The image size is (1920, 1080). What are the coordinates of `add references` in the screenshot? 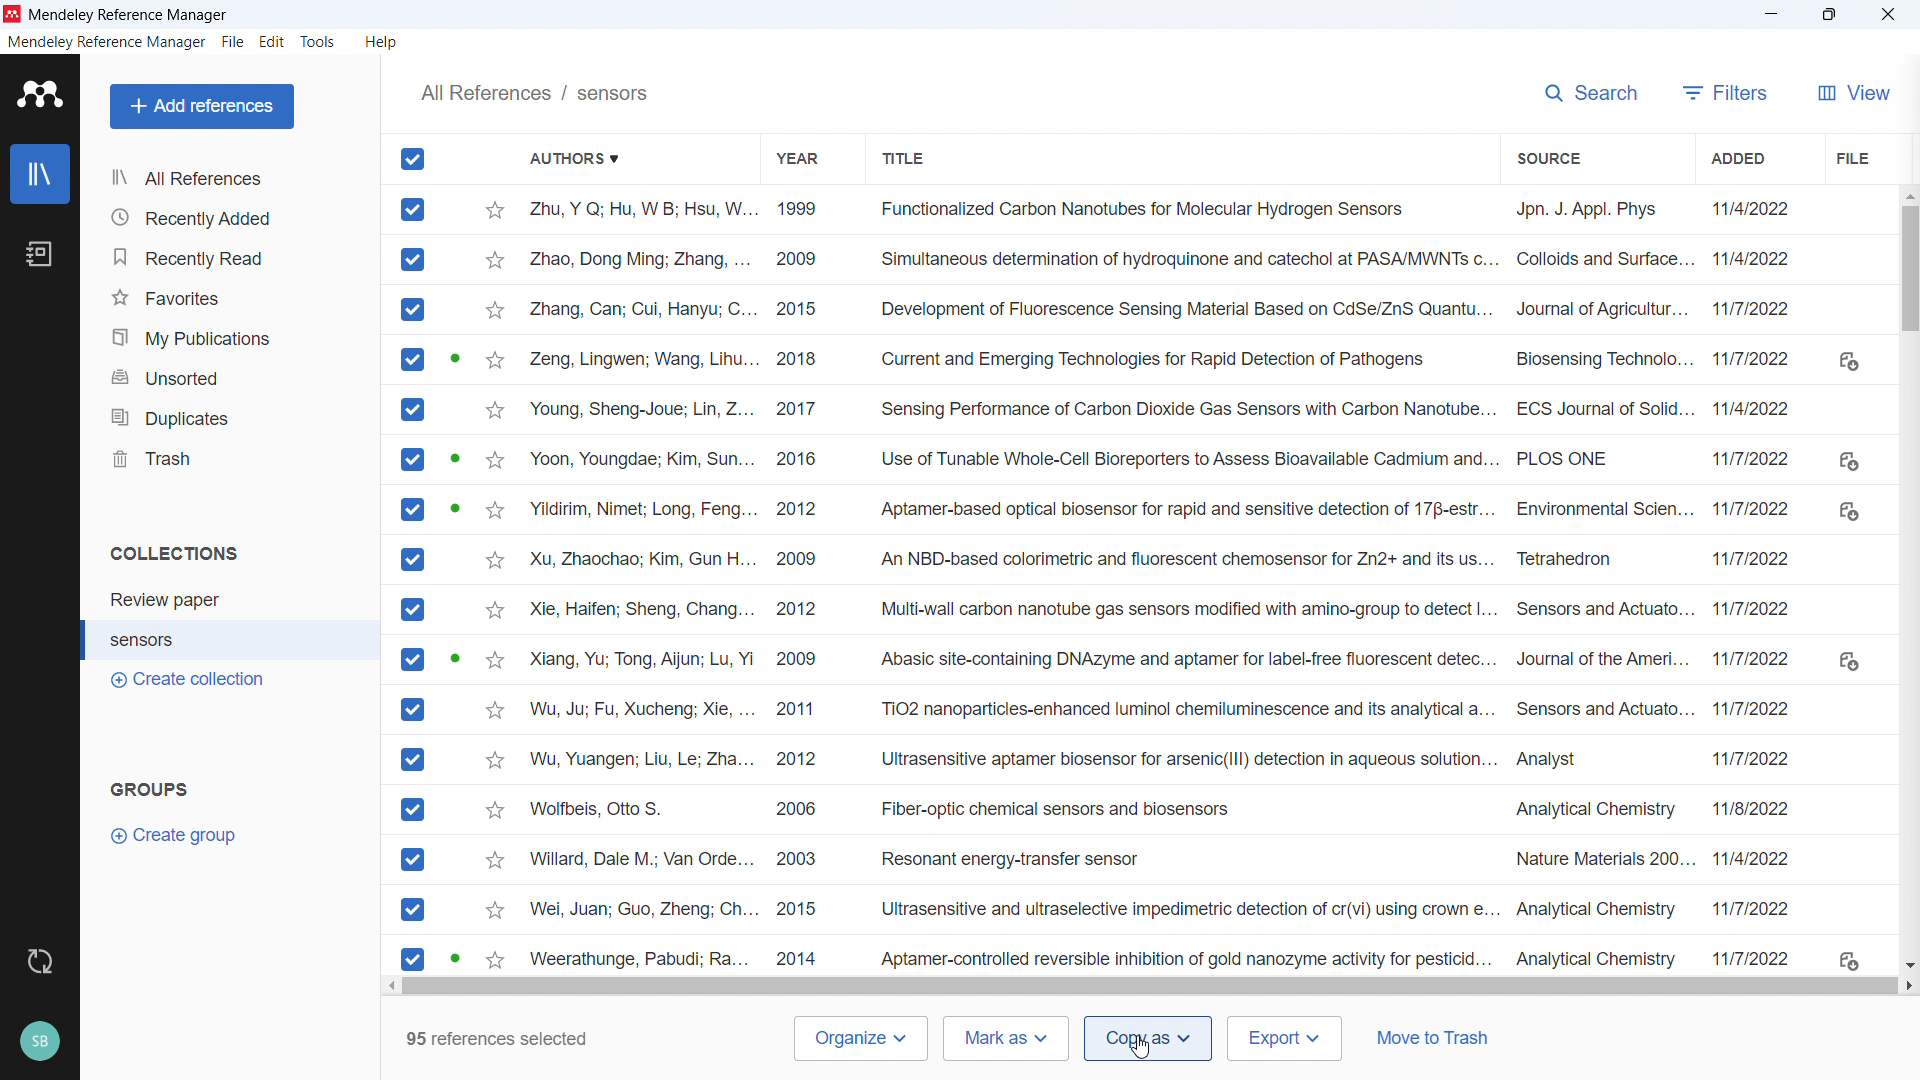 It's located at (203, 107).